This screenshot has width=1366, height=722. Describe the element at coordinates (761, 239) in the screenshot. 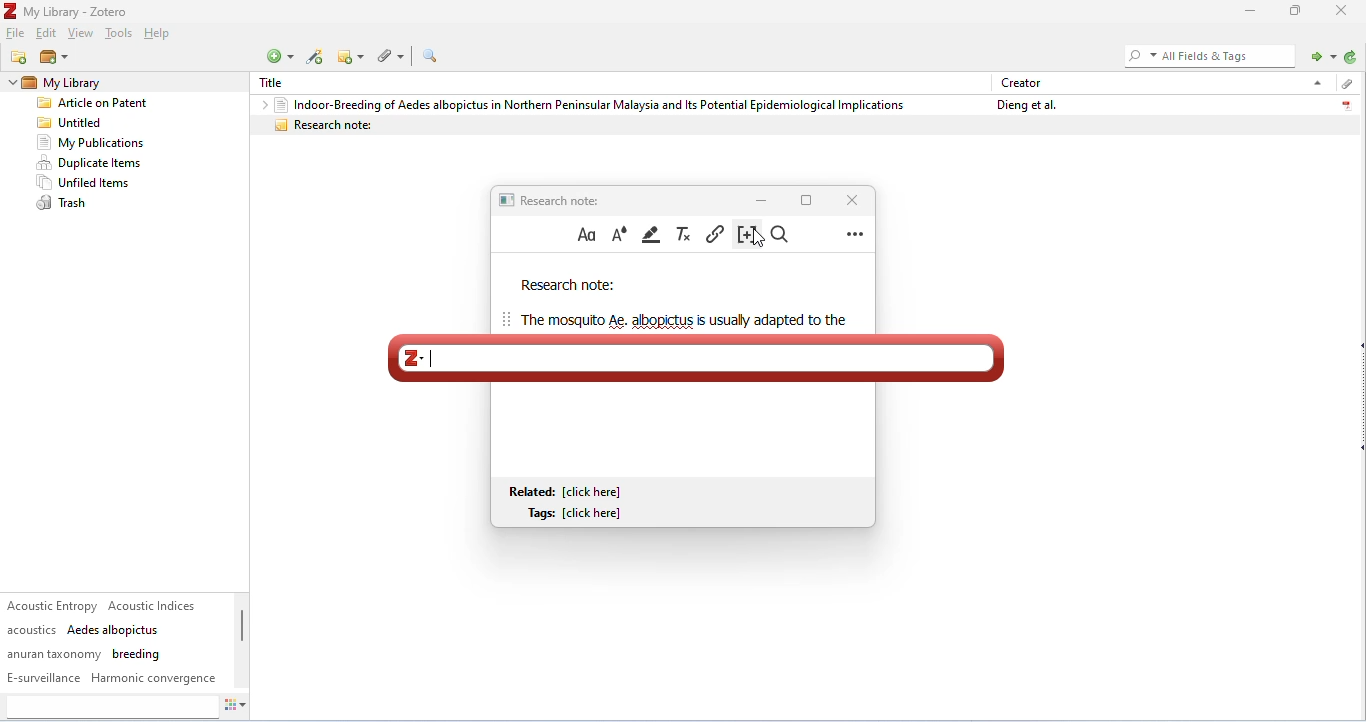

I see `cursor movement` at that location.